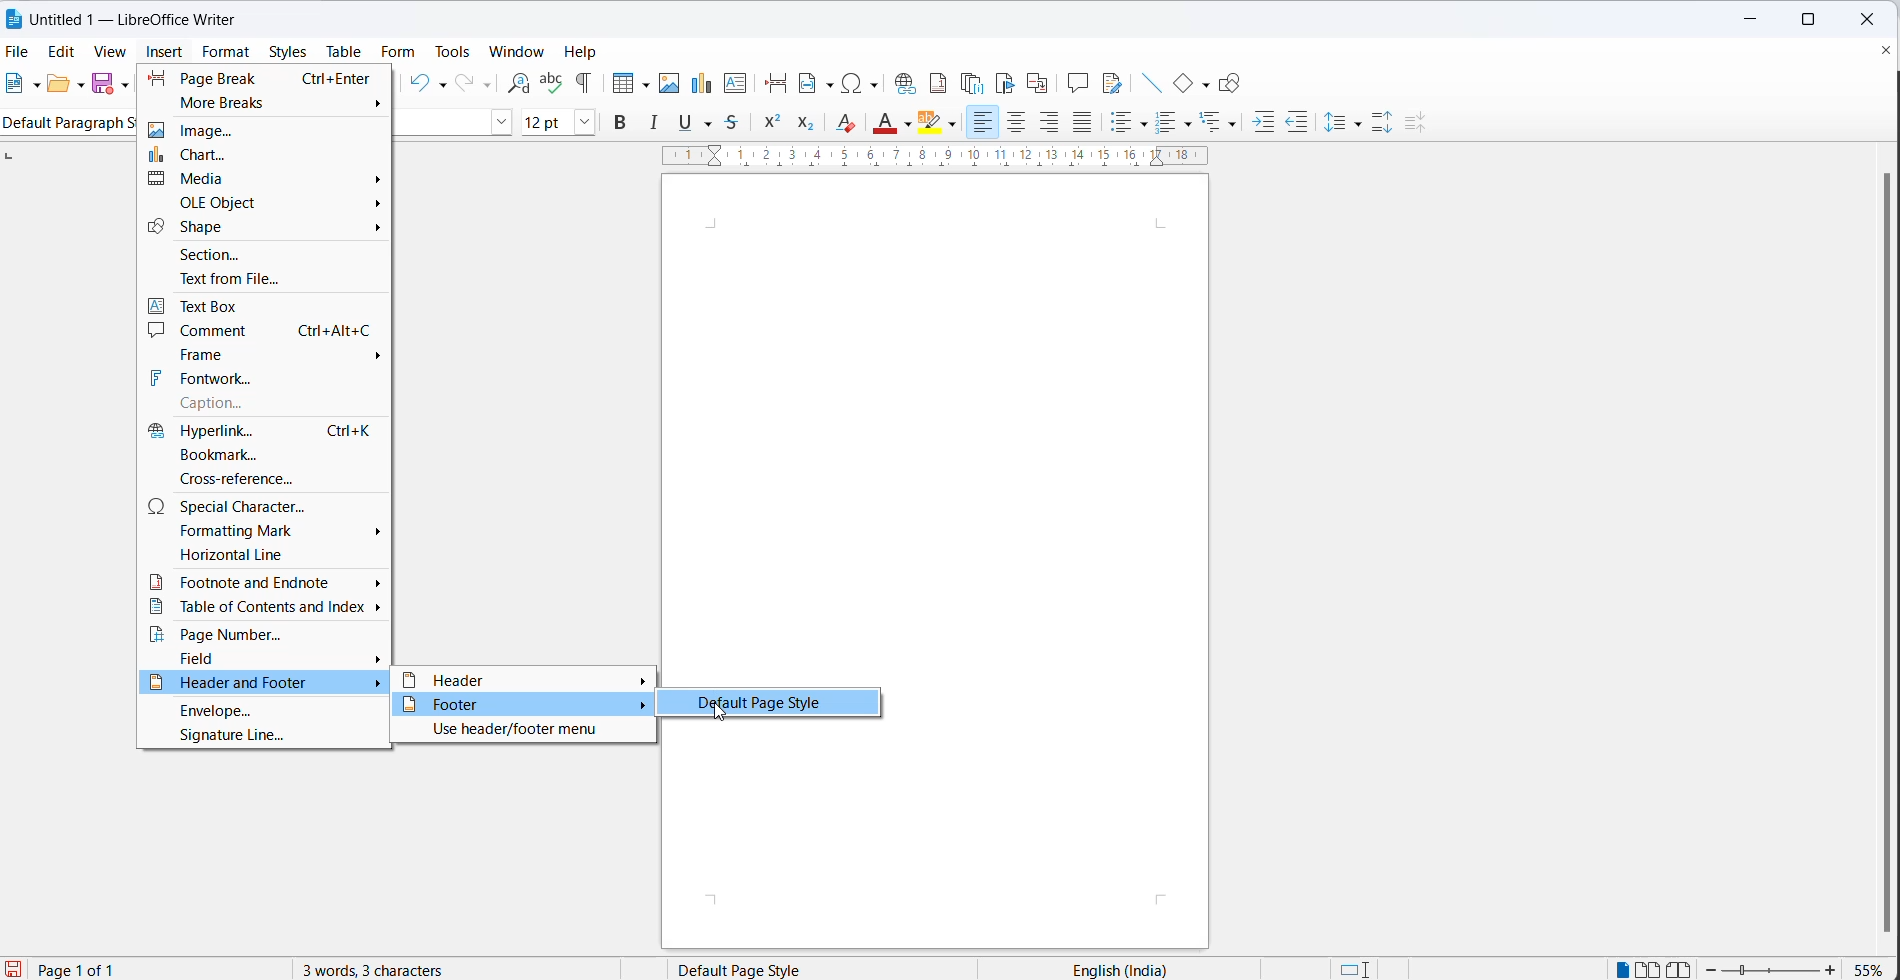 This screenshot has width=1900, height=980. I want to click on redo options, so click(485, 84).